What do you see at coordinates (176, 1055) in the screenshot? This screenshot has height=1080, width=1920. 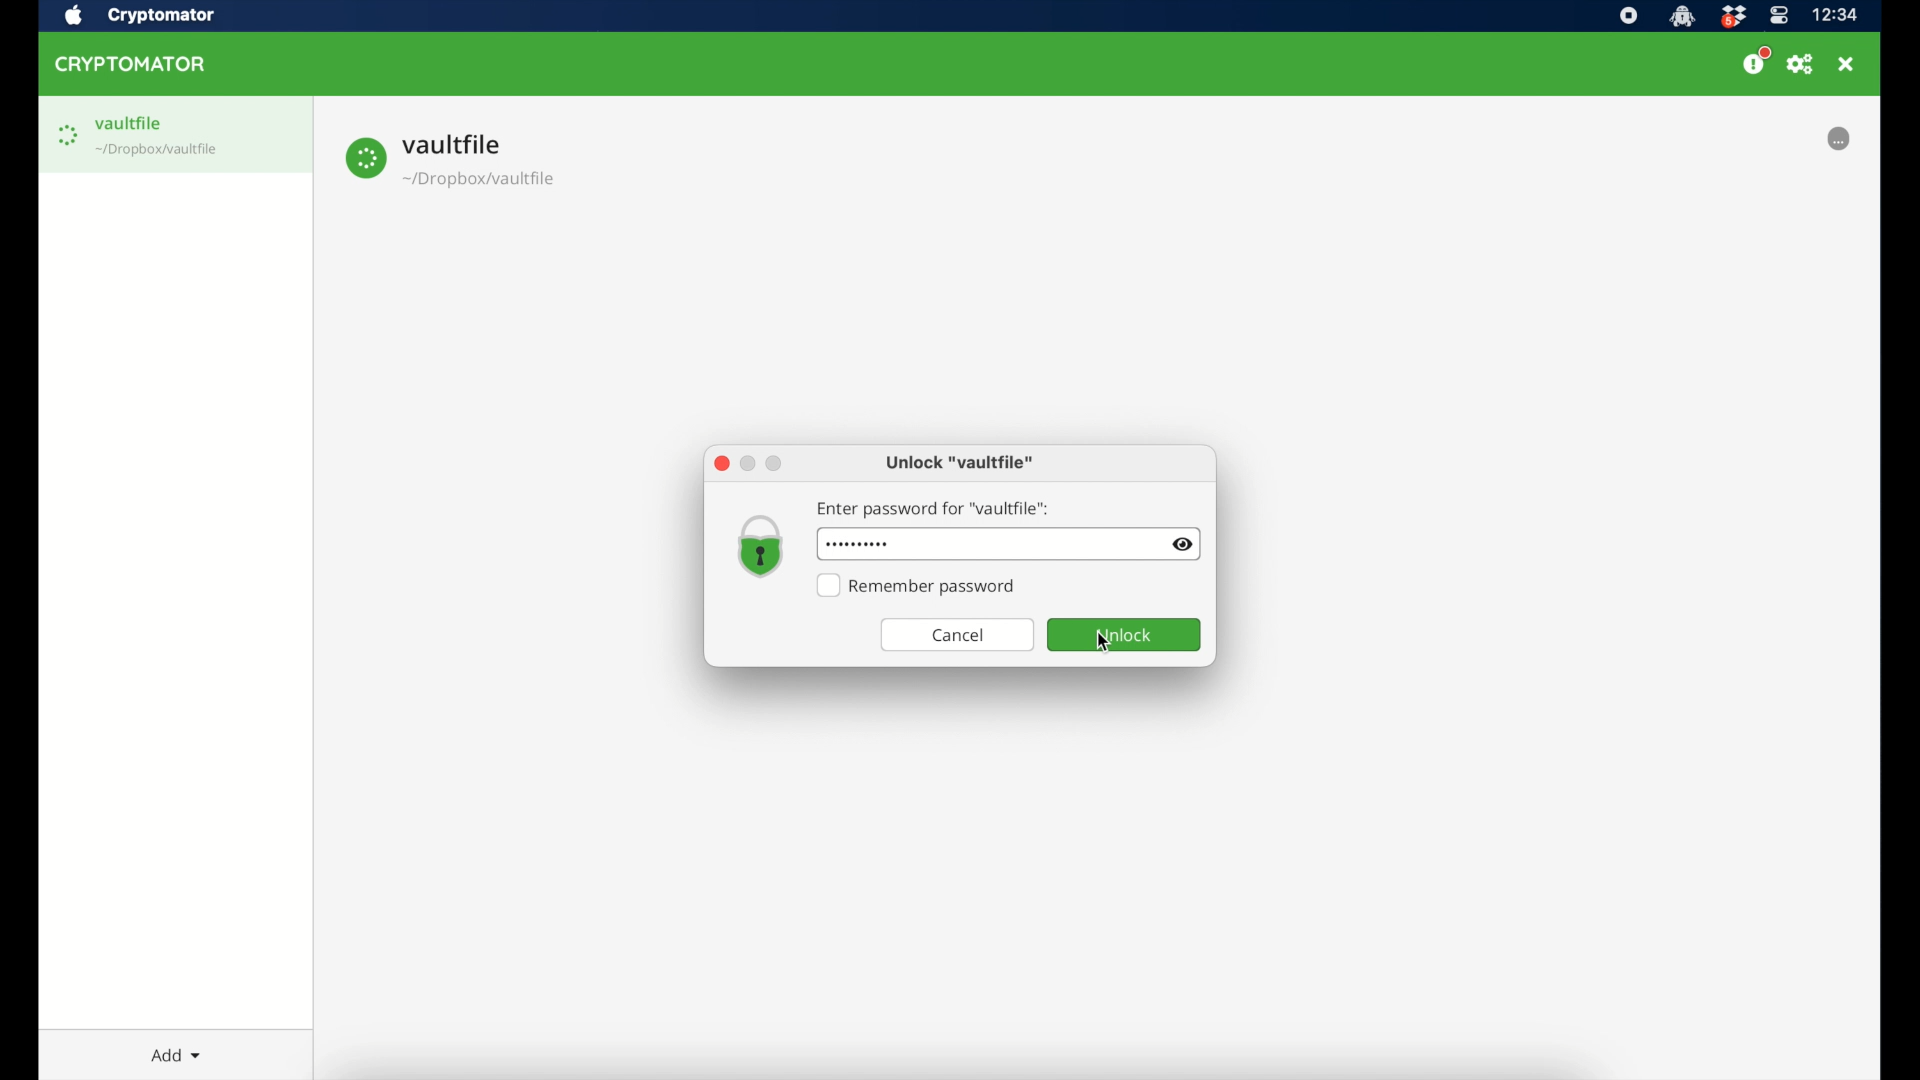 I see `add` at bounding box center [176, 1055].